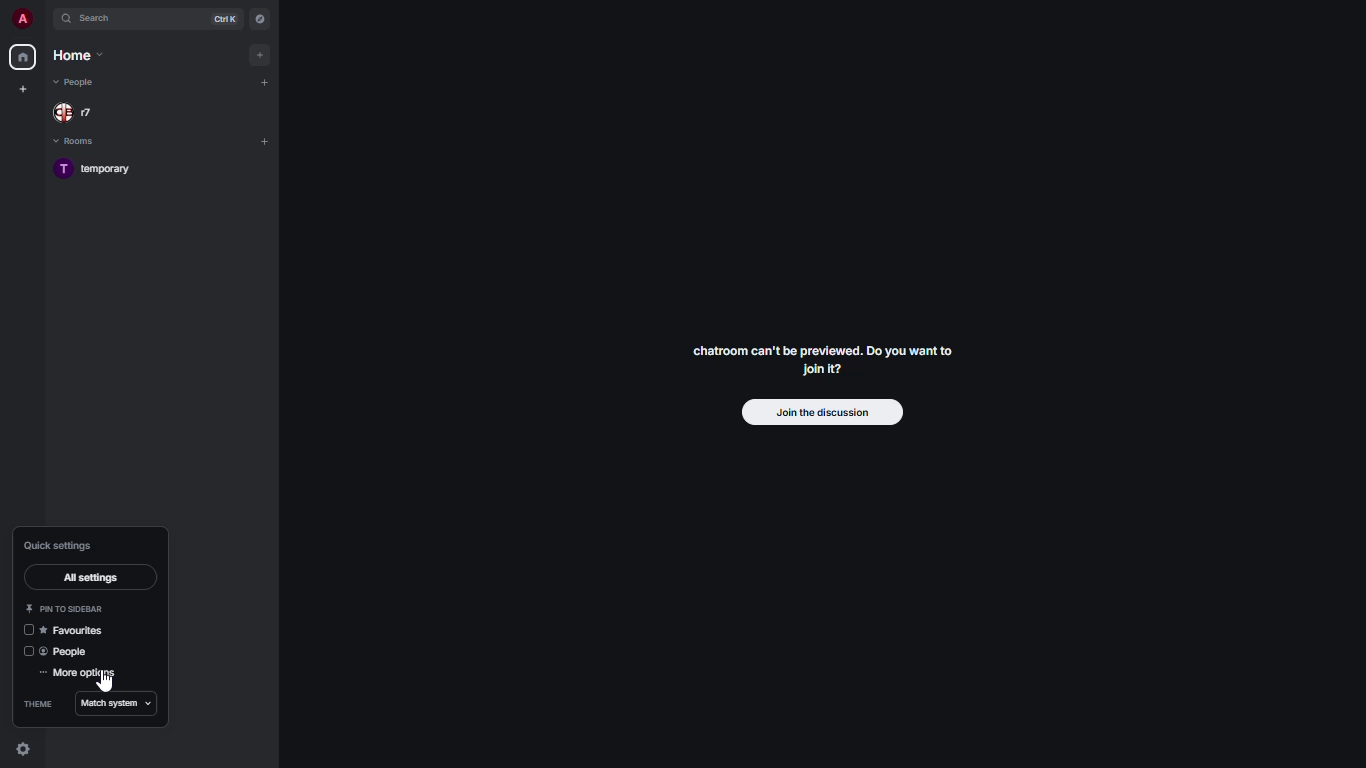 The height and width of the screenshot is (768, 1366). I want to click on disabled, so click(27, 651).